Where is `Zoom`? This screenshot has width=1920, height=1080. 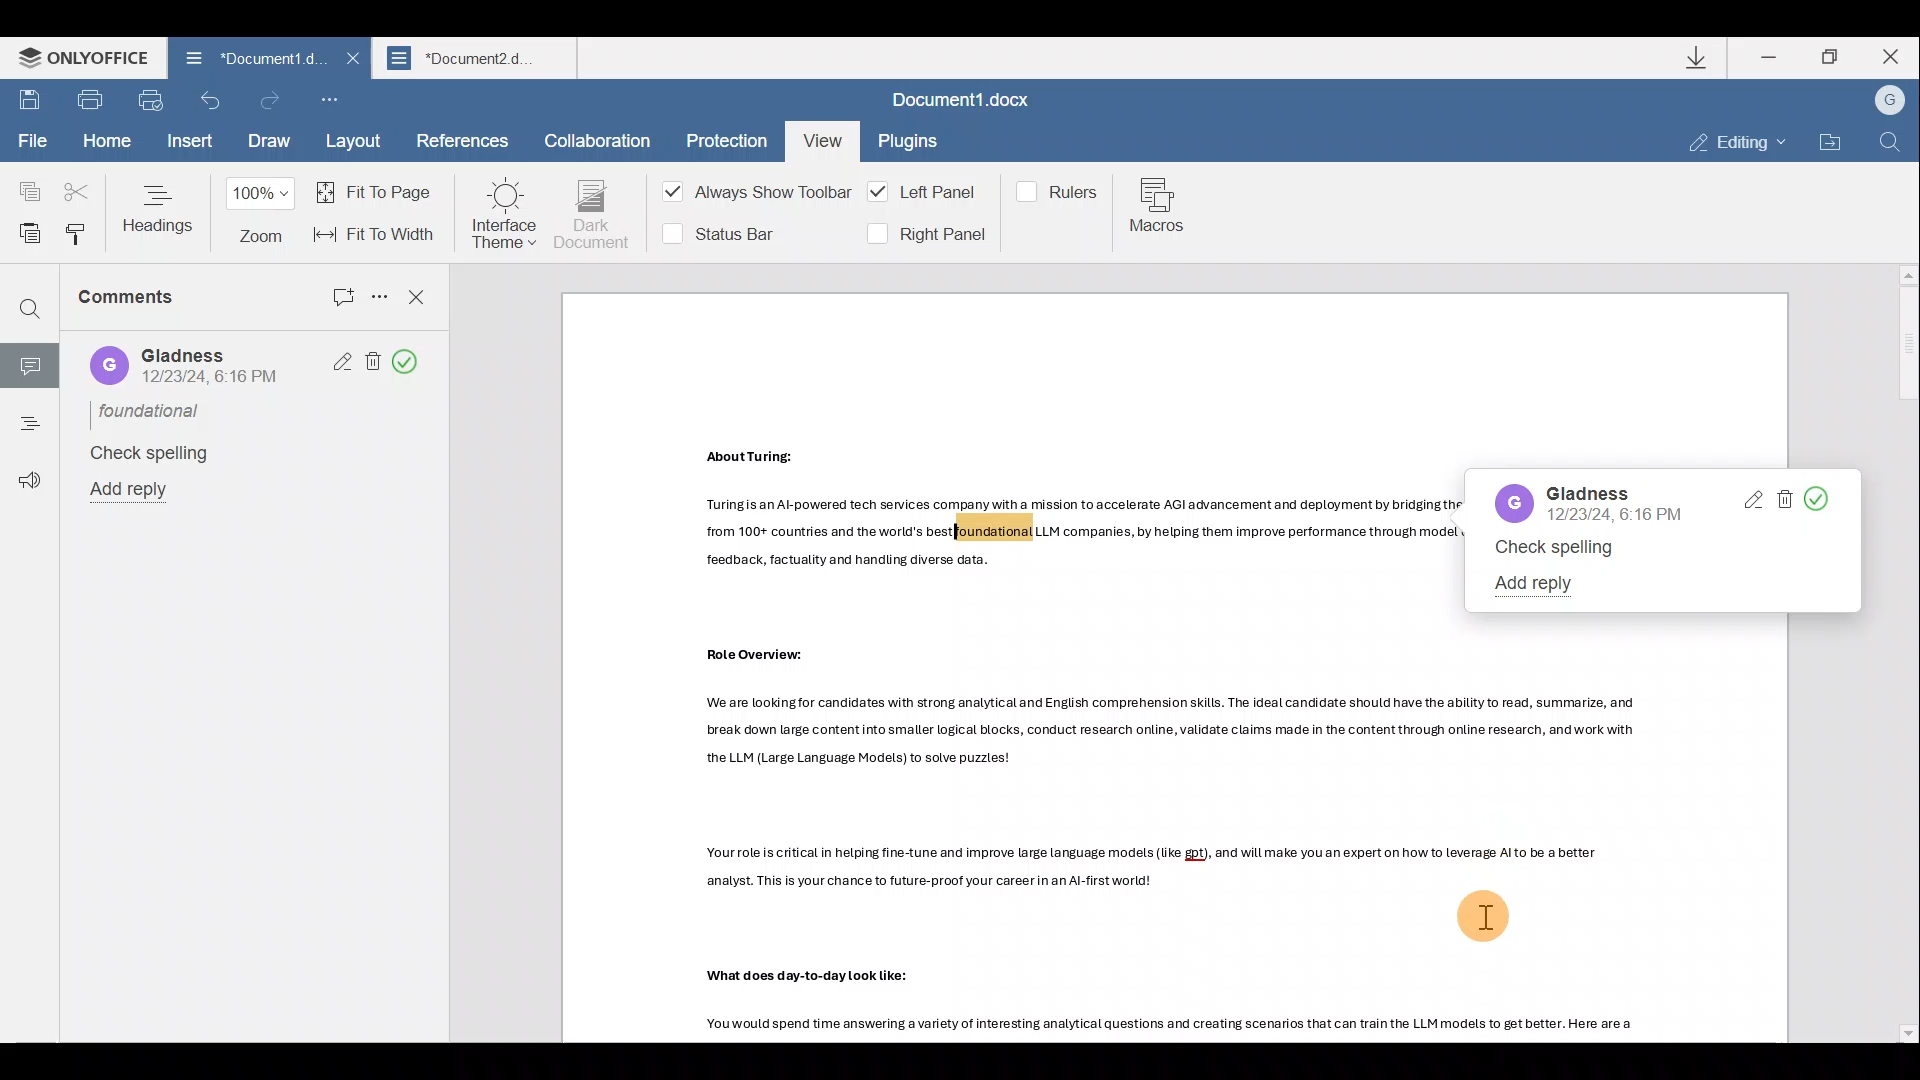 Zoom is located at coordinates (264, 214).